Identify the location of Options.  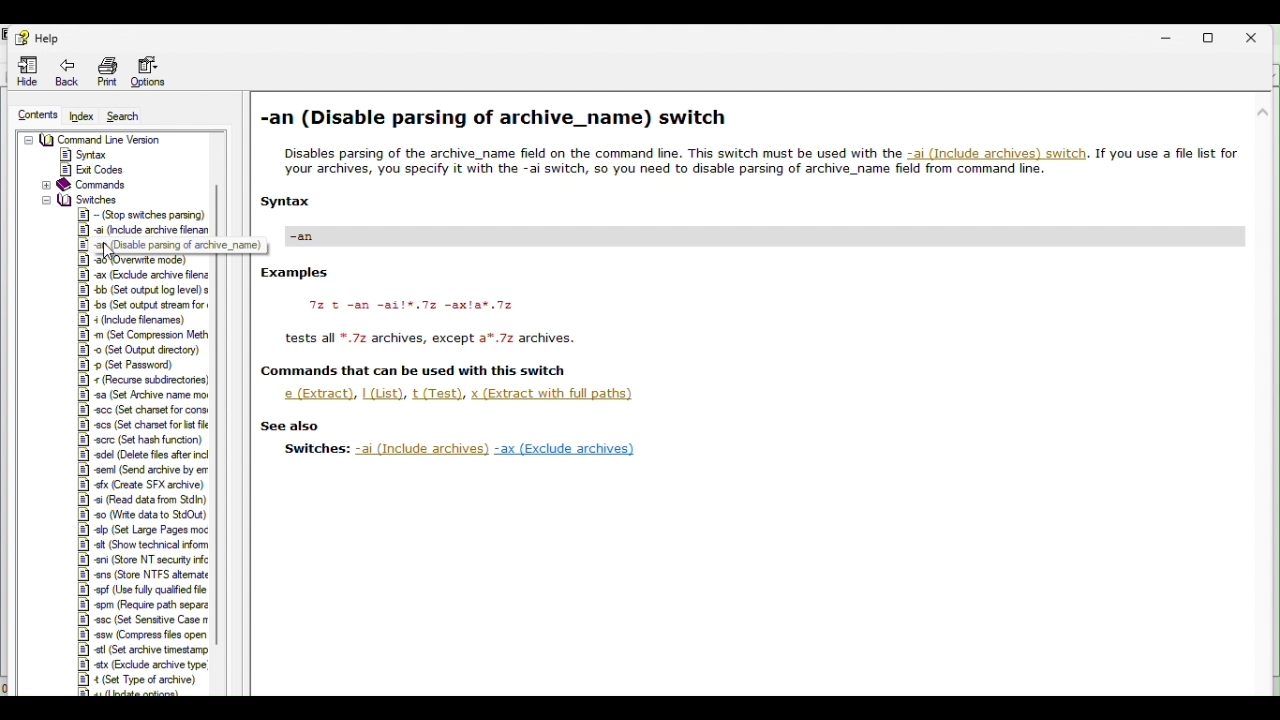
(154, 72).